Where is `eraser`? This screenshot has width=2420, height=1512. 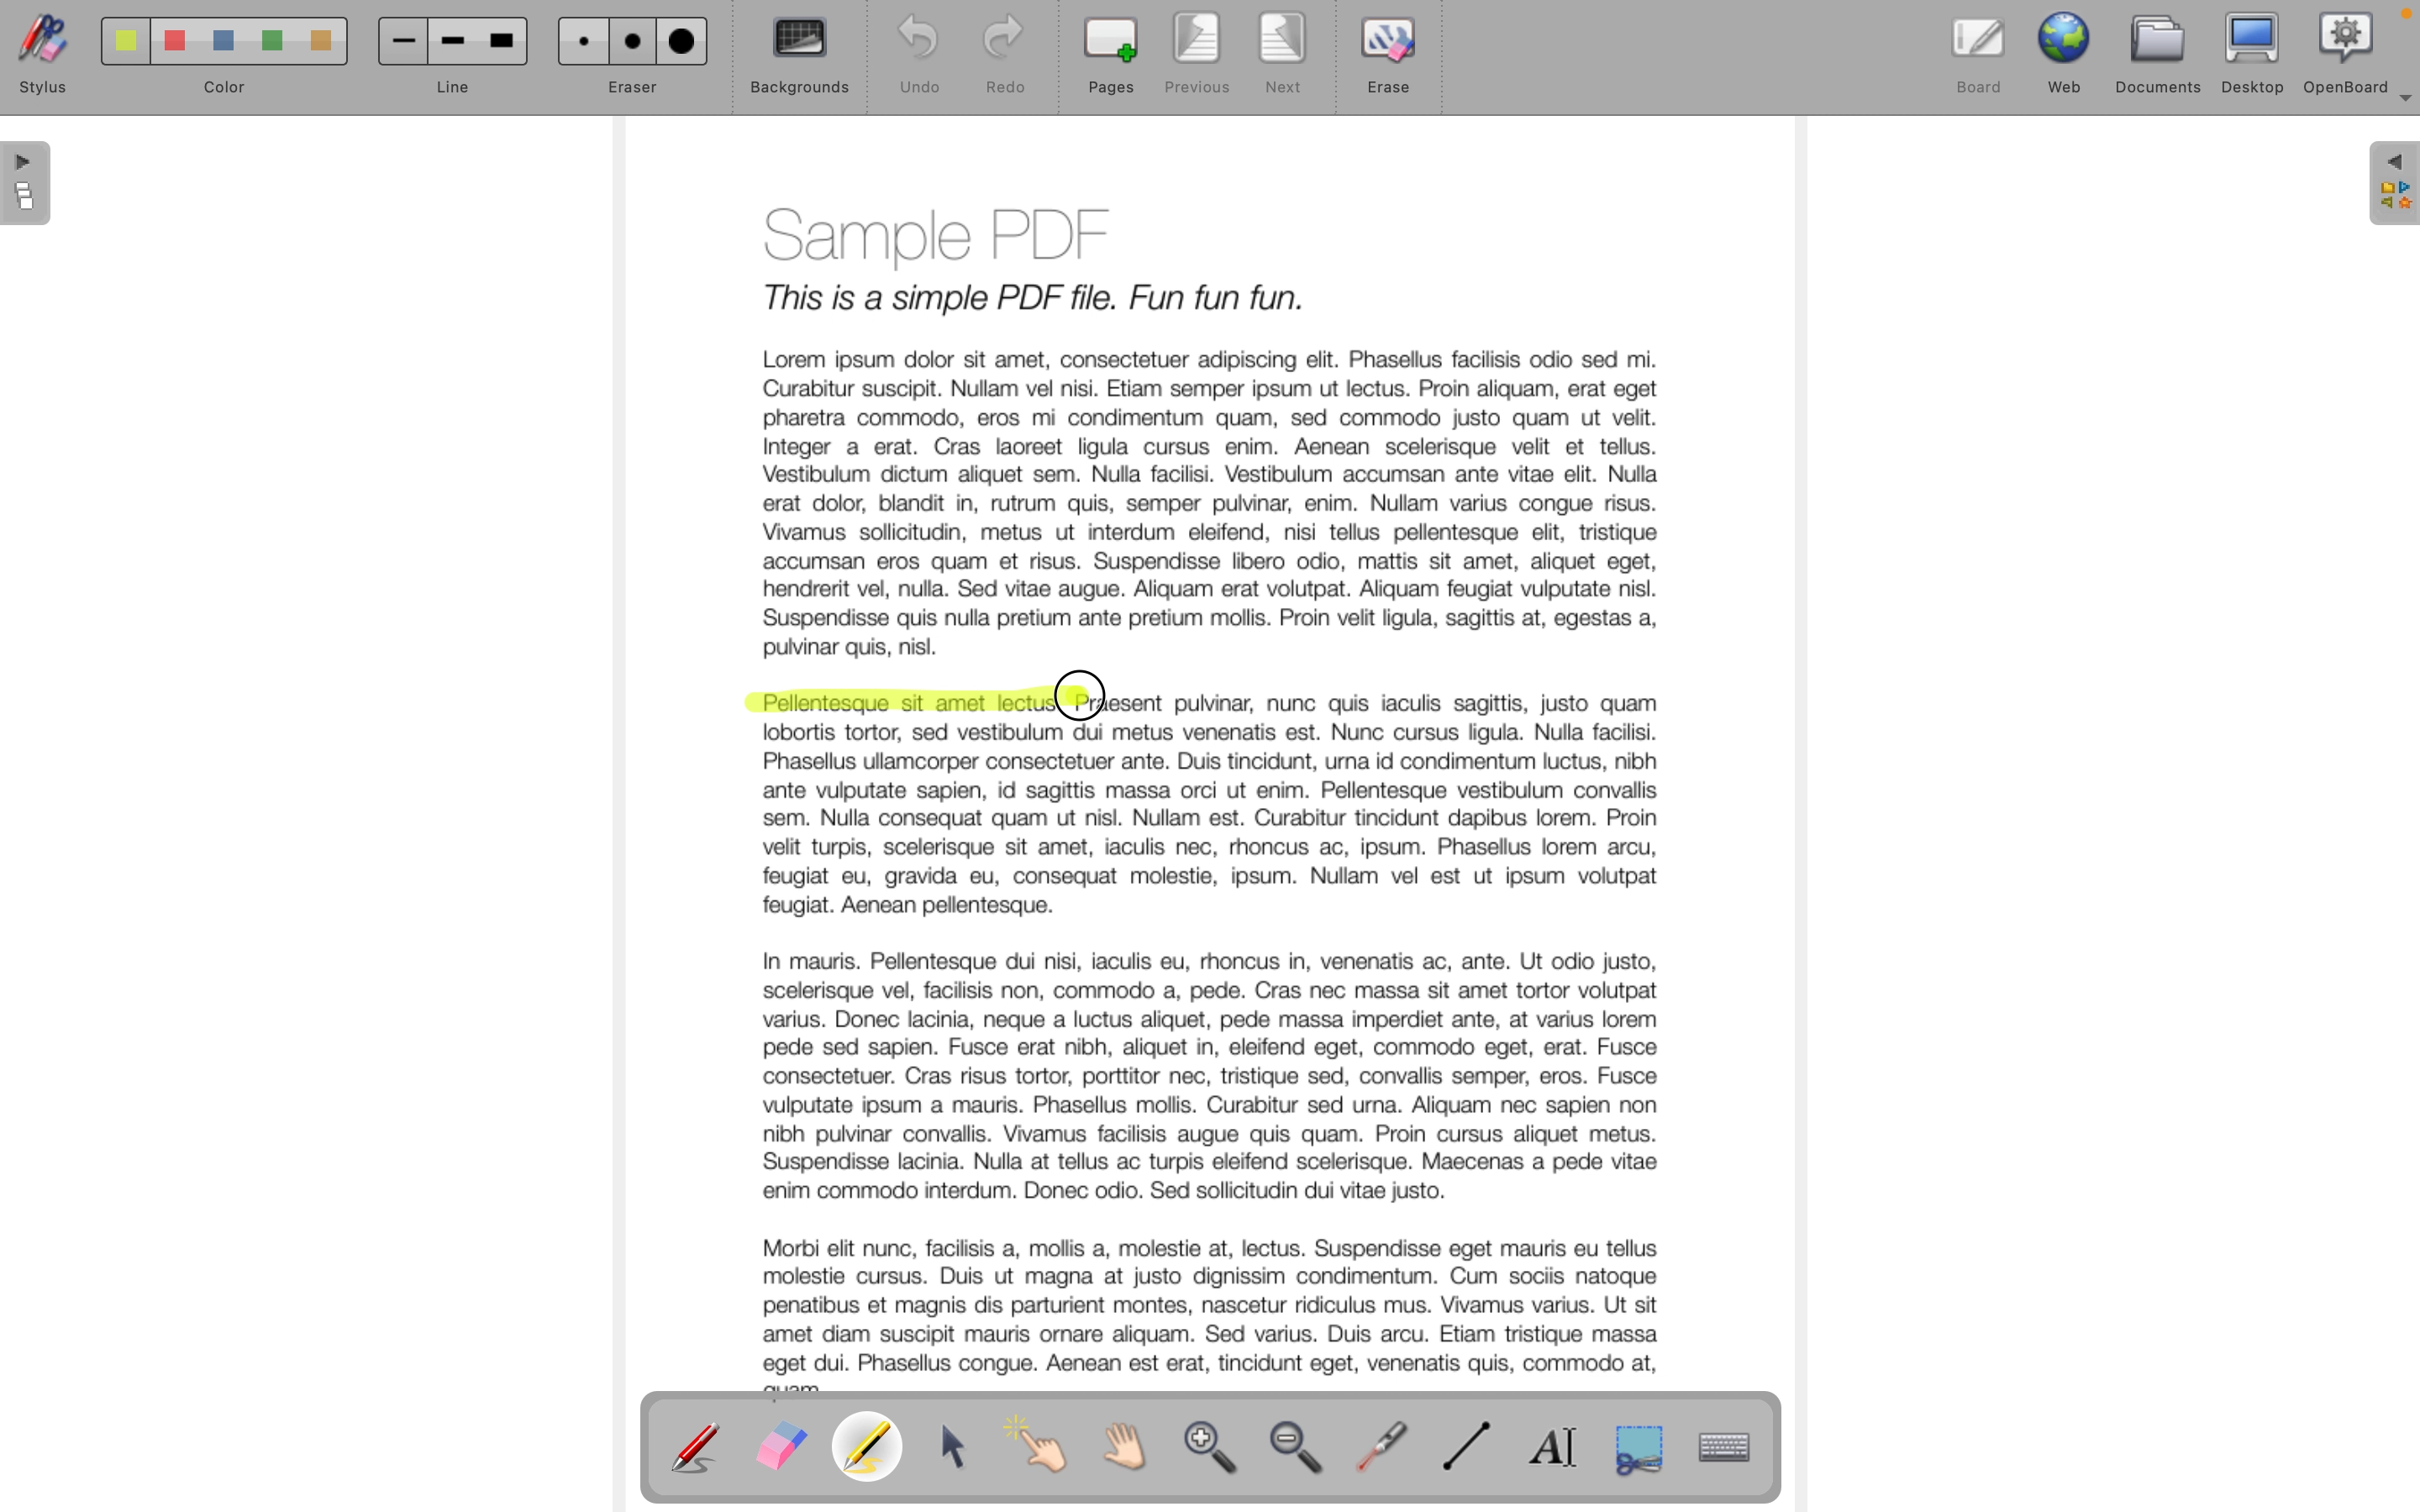
eraser is located at coordinates (780, 1448).